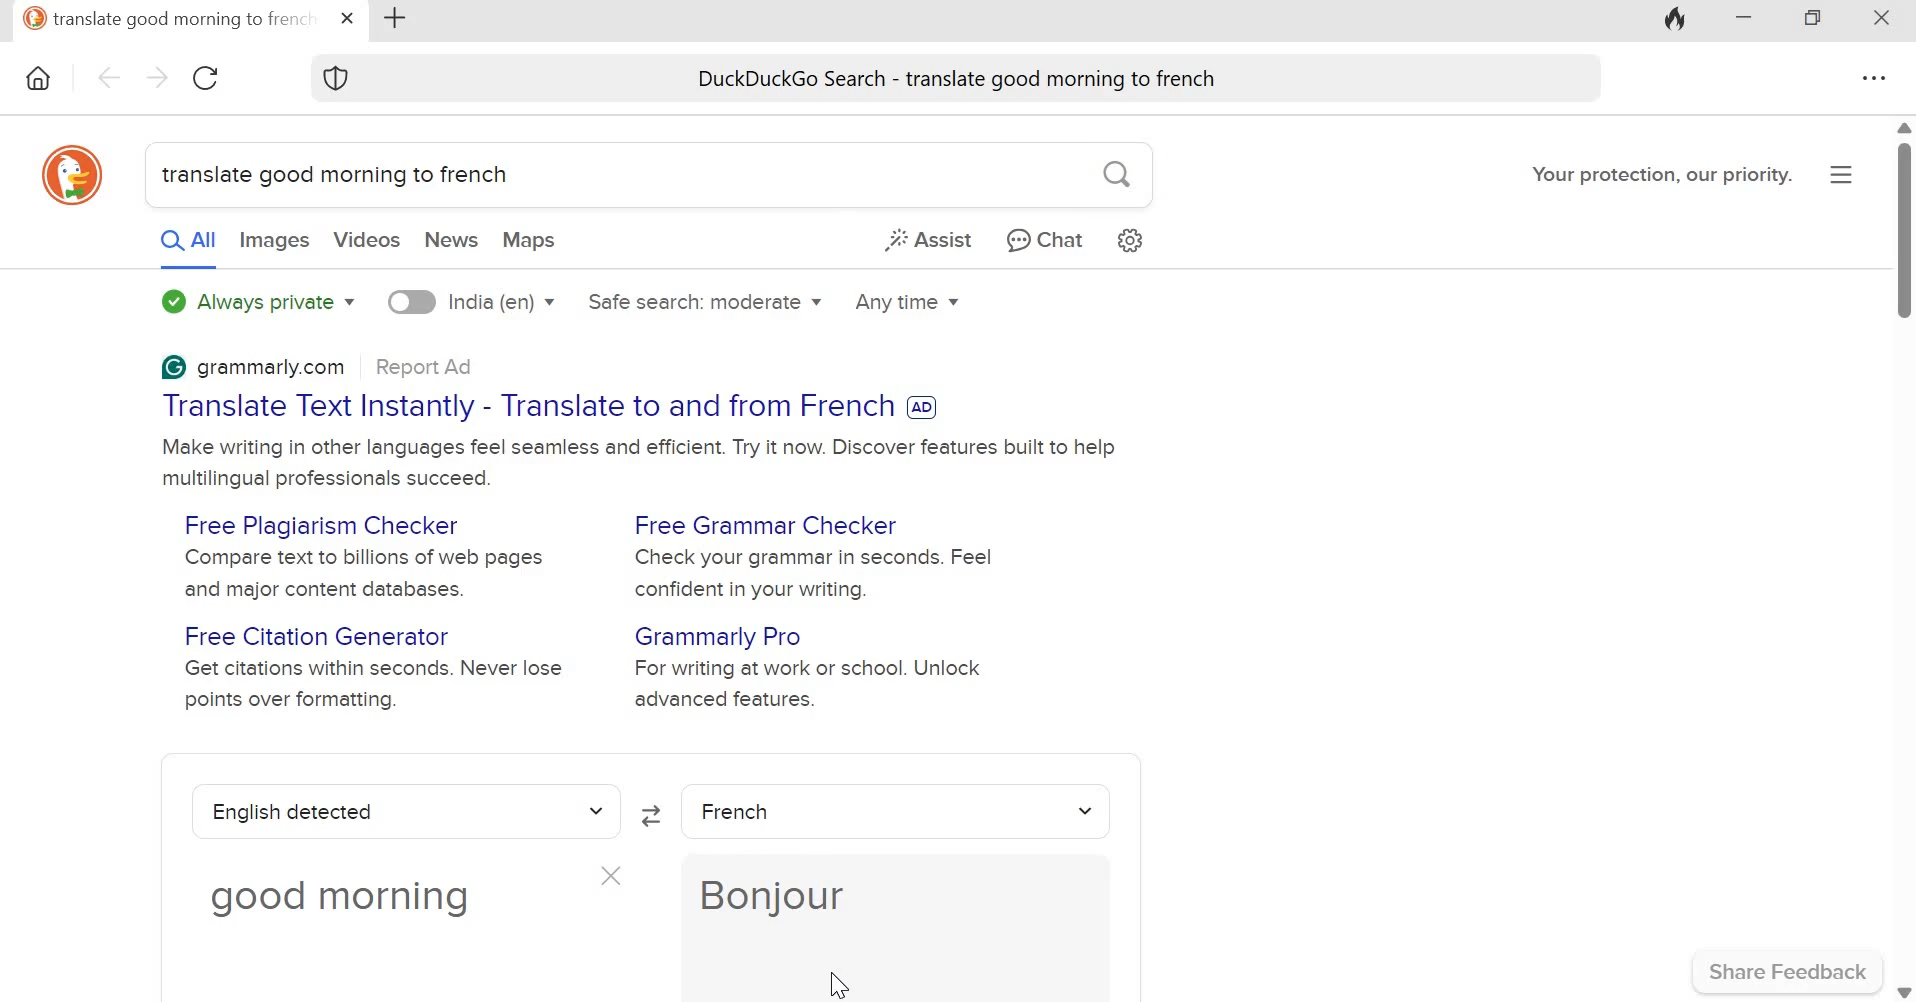 This screenshot has height=1002, width=1916. What do you see at coordinates (401, 20) in the screenshot?
I see `New tab` at bounding box center [401, 20].